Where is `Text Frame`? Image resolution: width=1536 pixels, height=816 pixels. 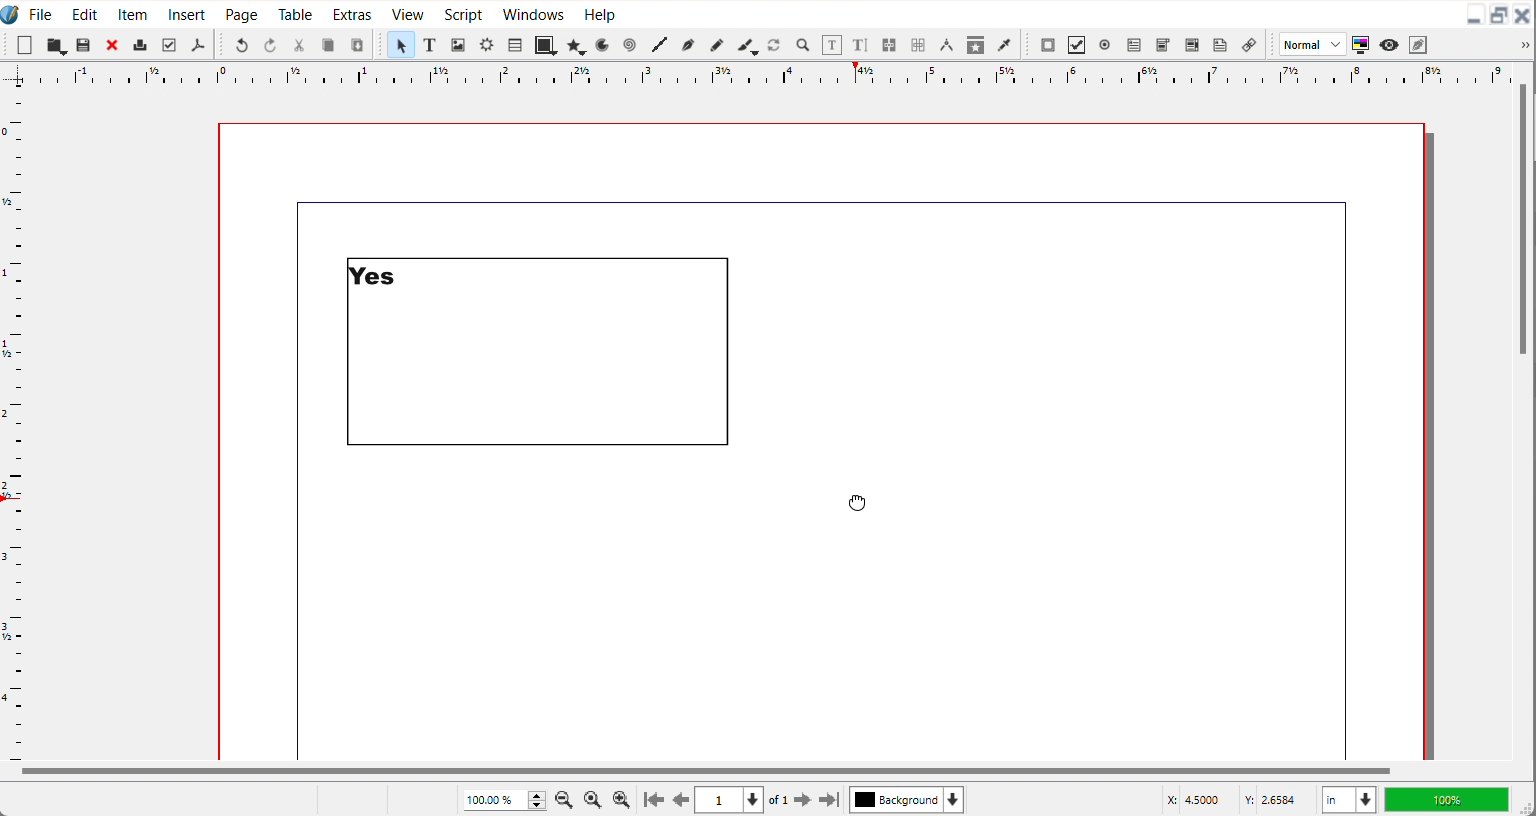
Text Frame is located at coordinates (430, 44).